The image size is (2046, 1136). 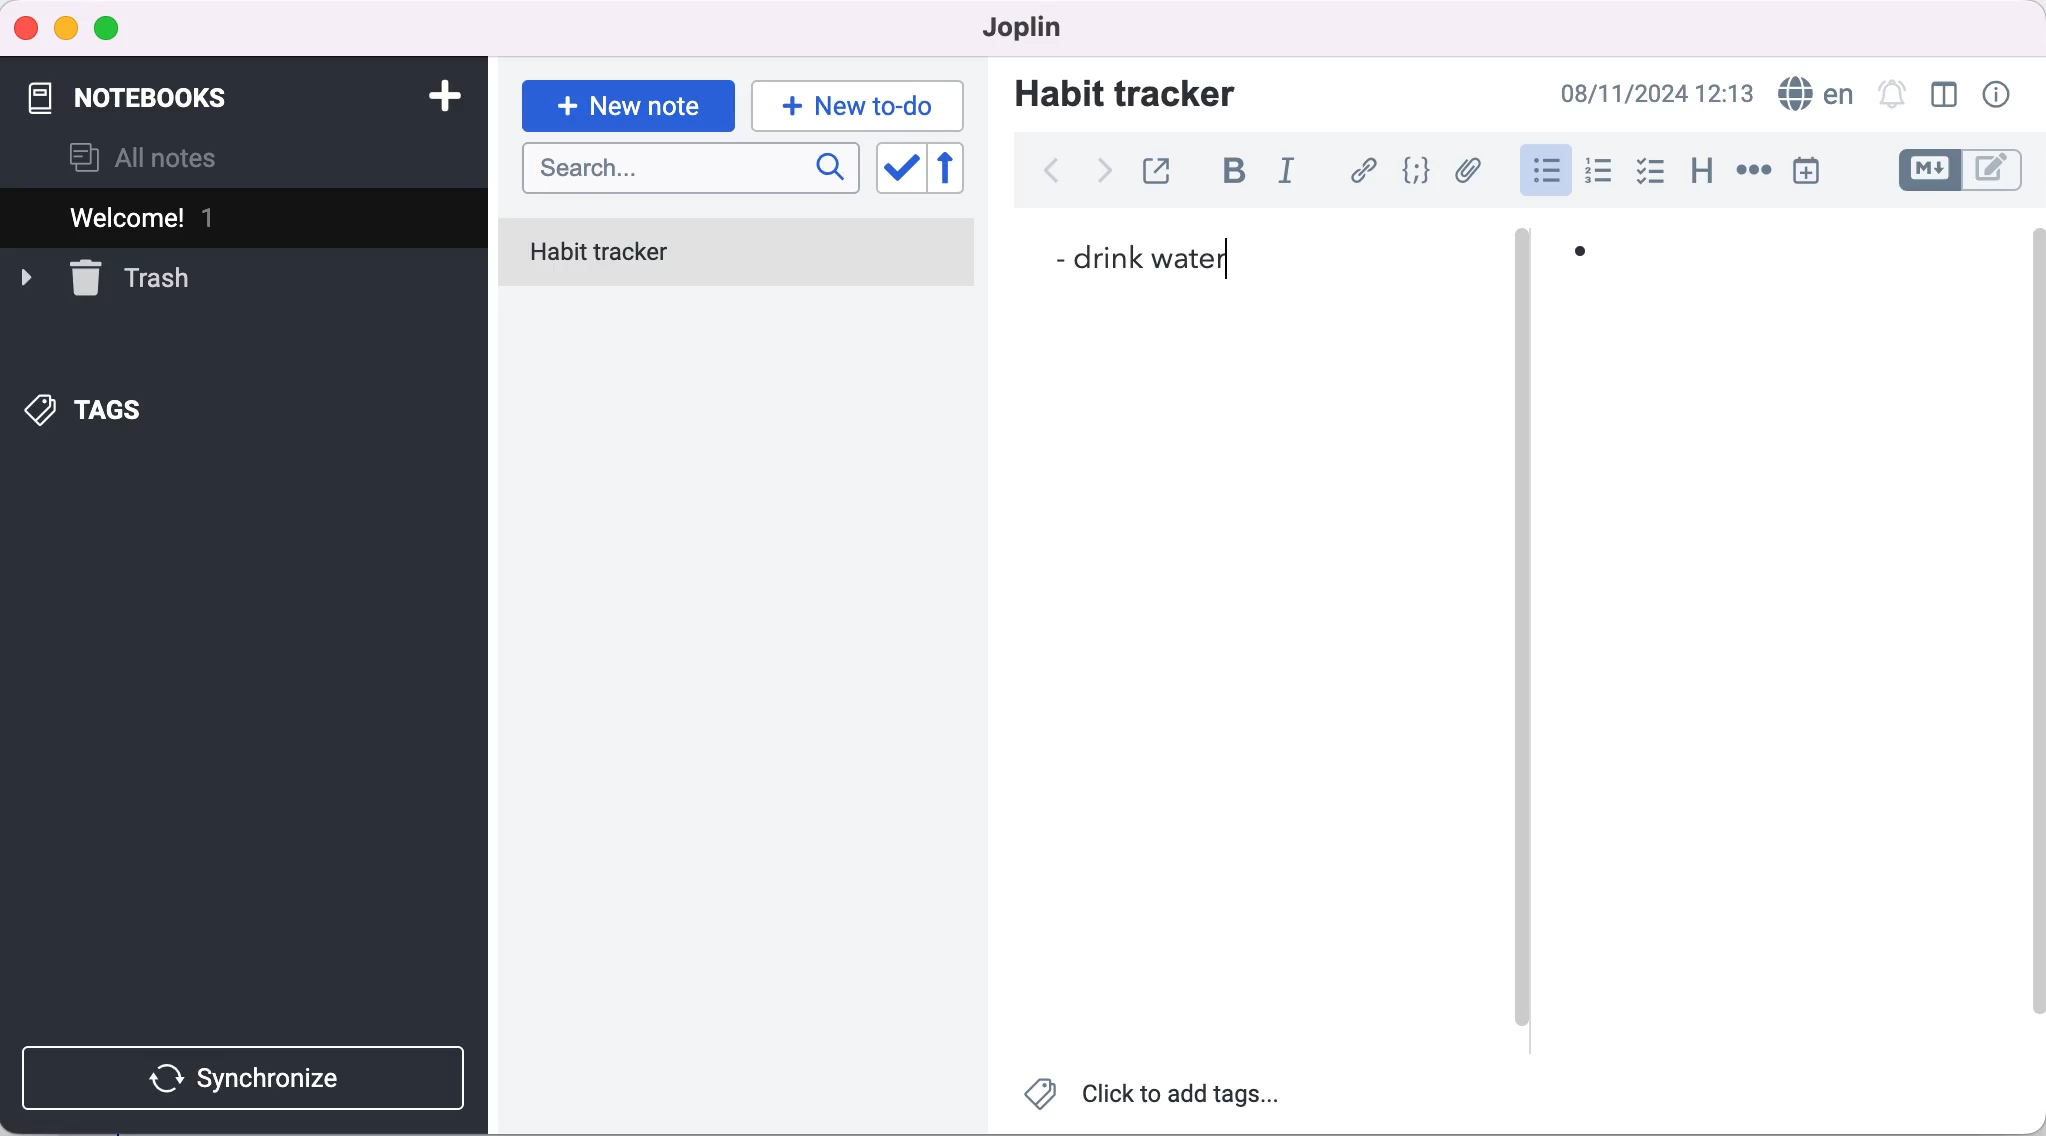 I want to click on toggle editor layout, so click(x=1946, y=95).